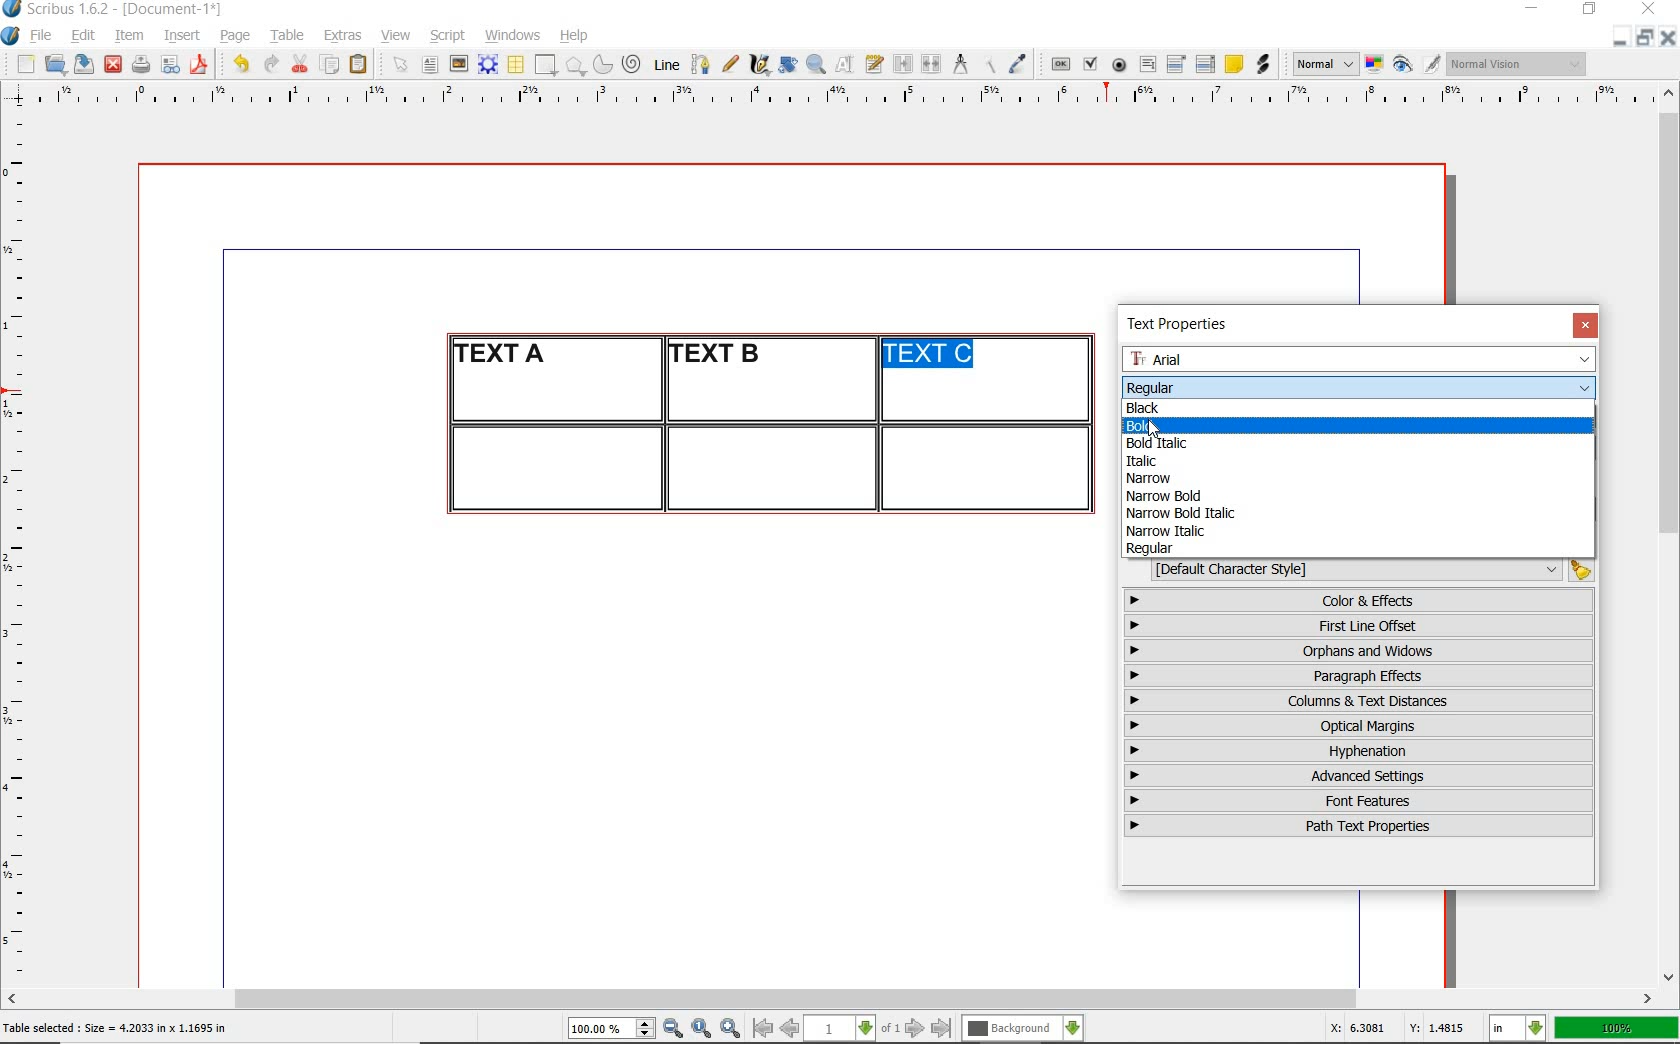 The width and height of the screenshot is (1680, 1044). I want to click on close, so click(1585, 325).